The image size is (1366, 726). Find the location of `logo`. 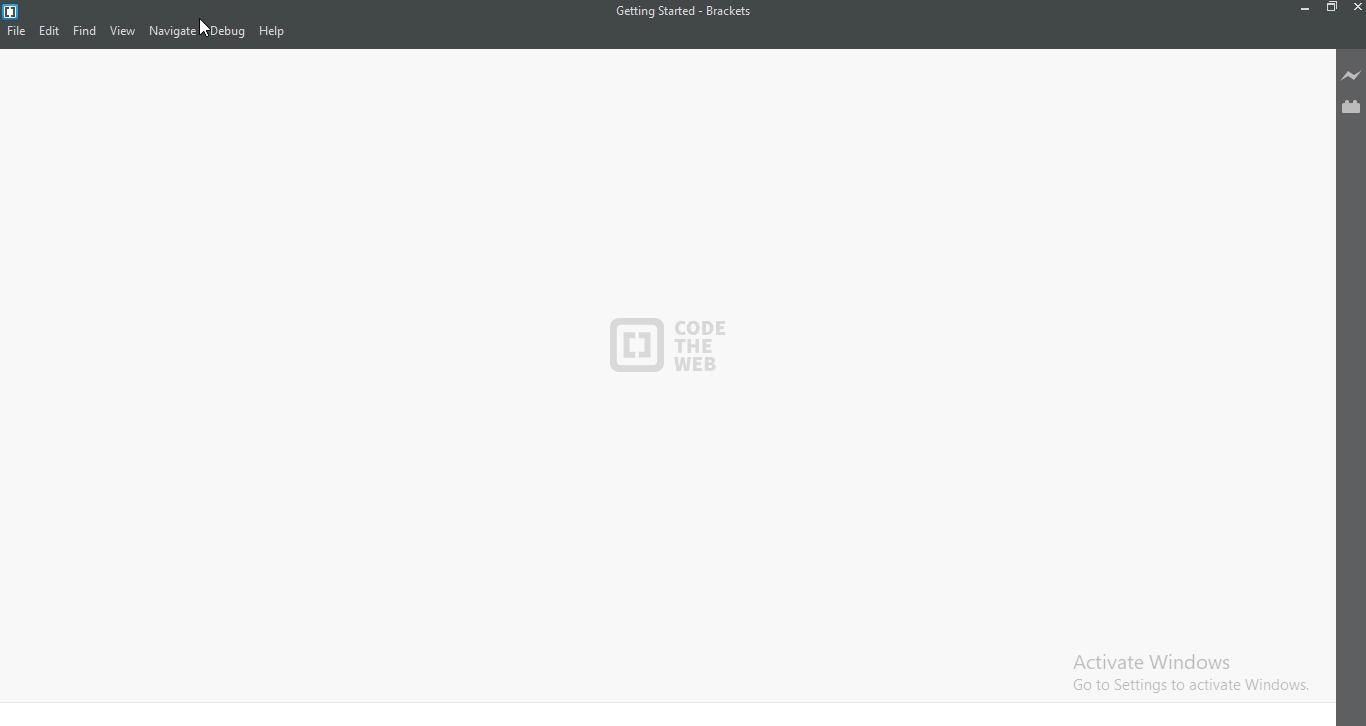

logo is located at coordinates (10, 12).